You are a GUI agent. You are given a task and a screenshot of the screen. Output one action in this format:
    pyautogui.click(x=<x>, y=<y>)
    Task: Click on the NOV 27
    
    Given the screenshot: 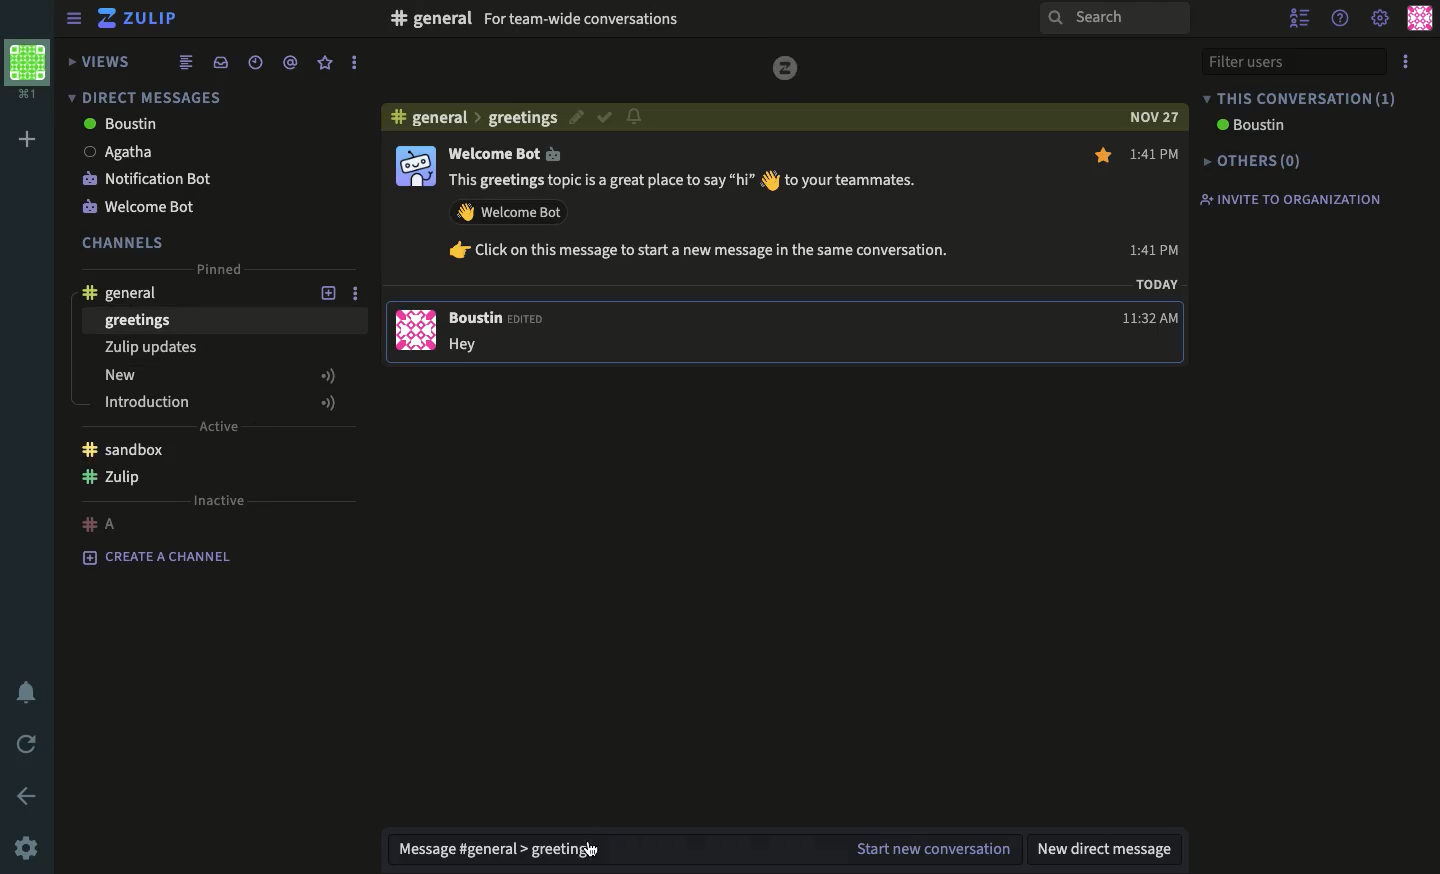 What is the action you would take?
    pyautogui.click(x=1157, y=118)
    